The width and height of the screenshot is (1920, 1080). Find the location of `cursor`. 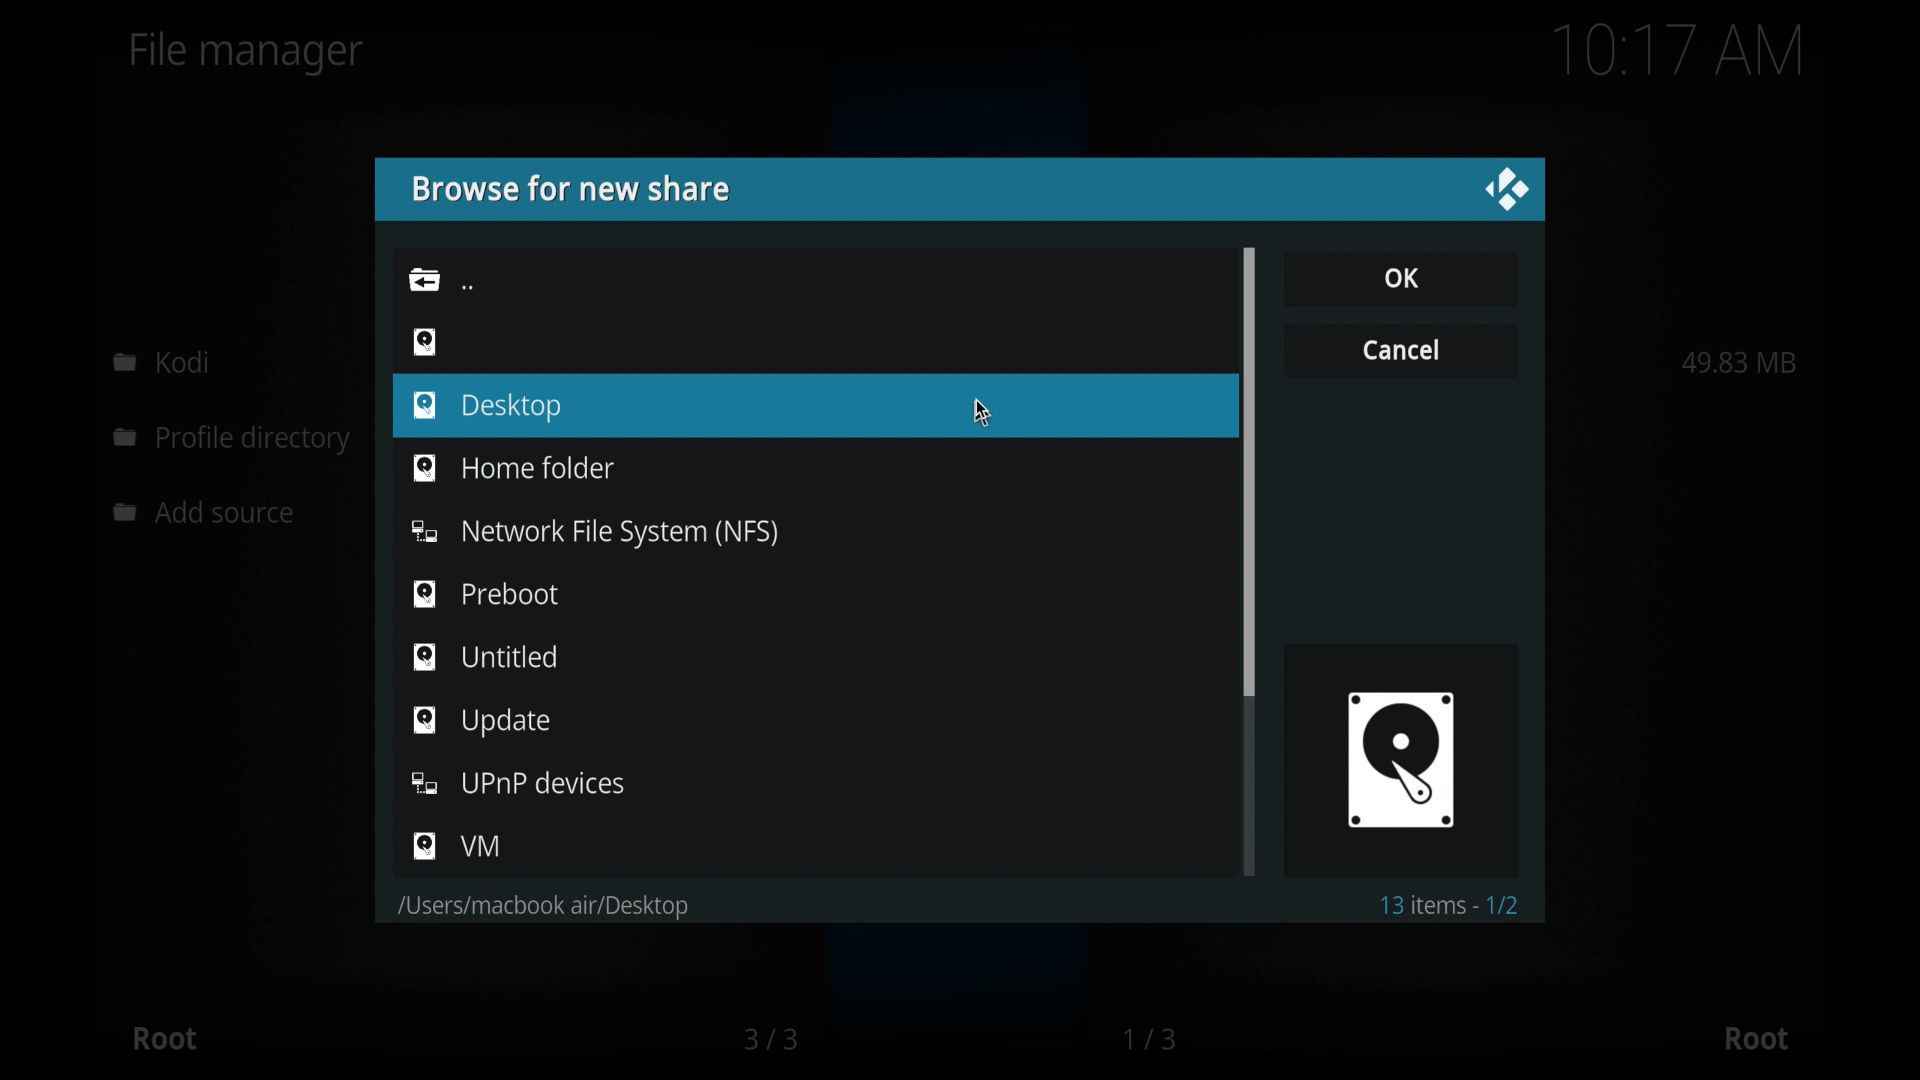

cursor is located at coordinates (983, 412).